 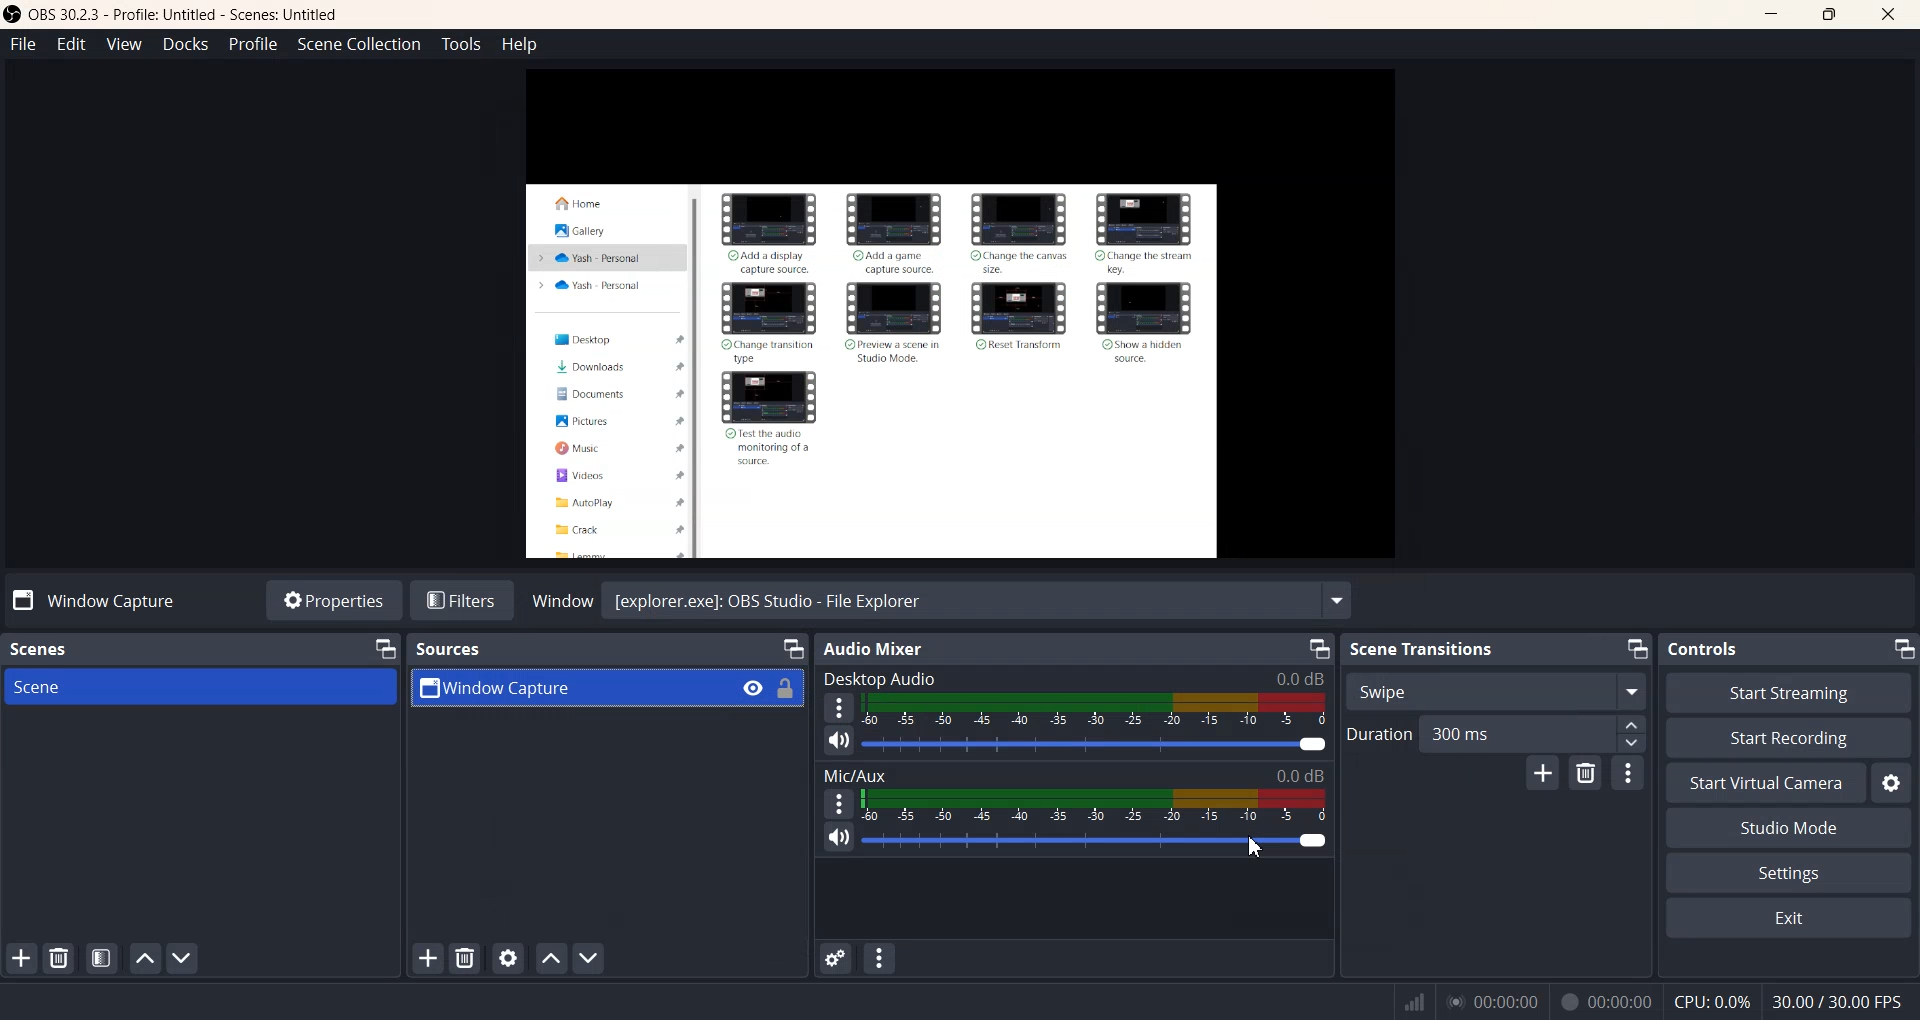 What do you see at coordinates (838, 837) in the screenshot?
I see `Mute/ Unmute` at bounding box center [838, 837].